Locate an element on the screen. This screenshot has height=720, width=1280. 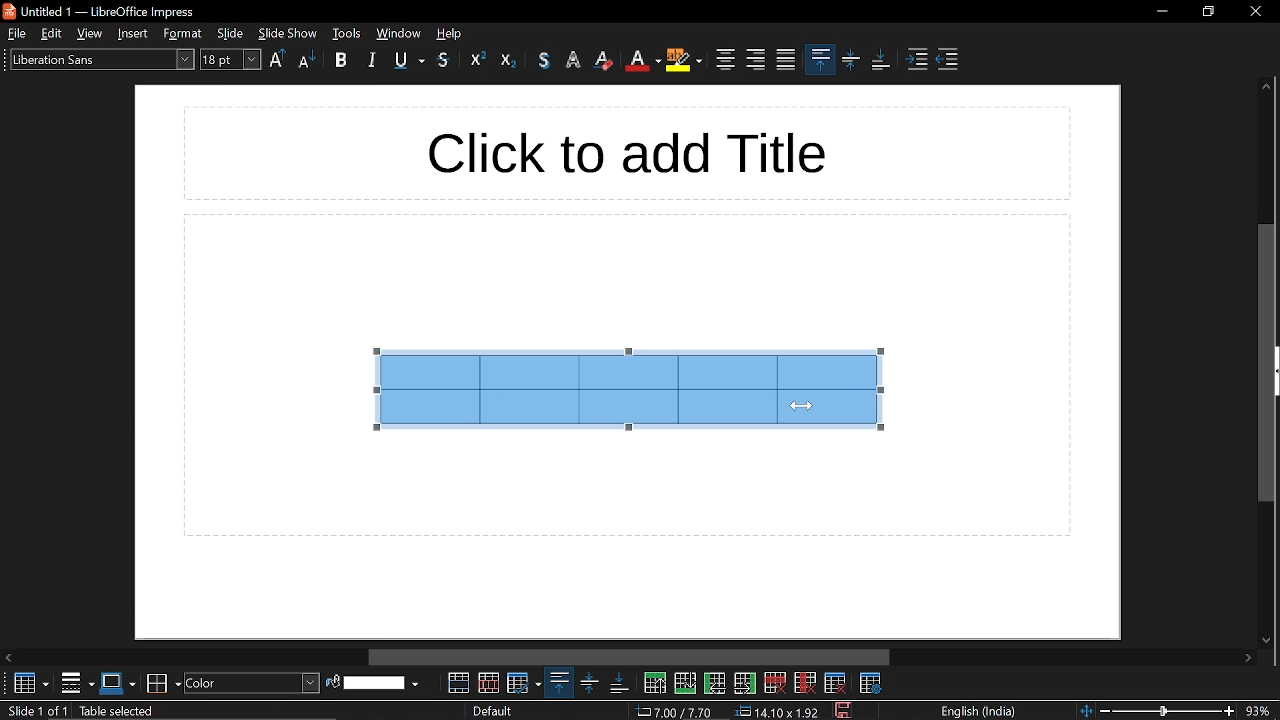
language is located at coordinates (974, 710).